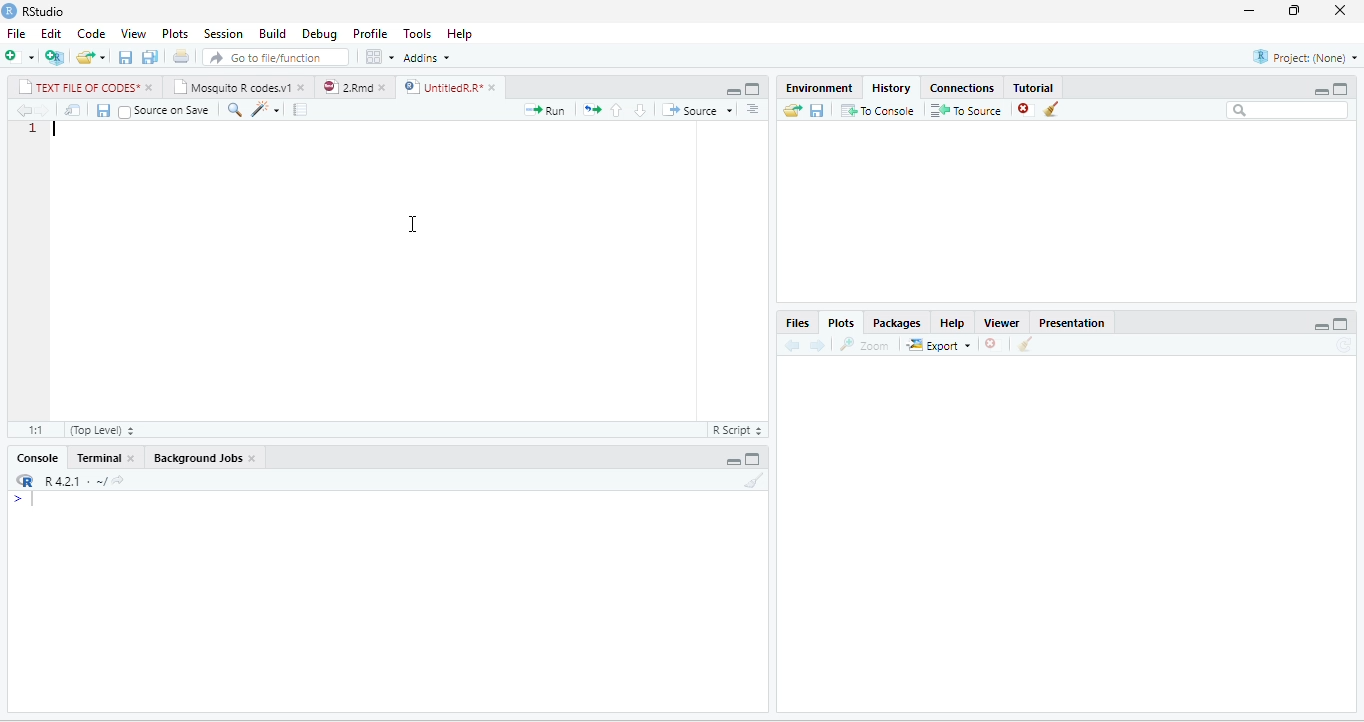 The height and width of the screenshot is (722, 1364). What do you see at coordinates (1340, 11) in the screenshot?
I see `close` at bounding box center [1340, 11].